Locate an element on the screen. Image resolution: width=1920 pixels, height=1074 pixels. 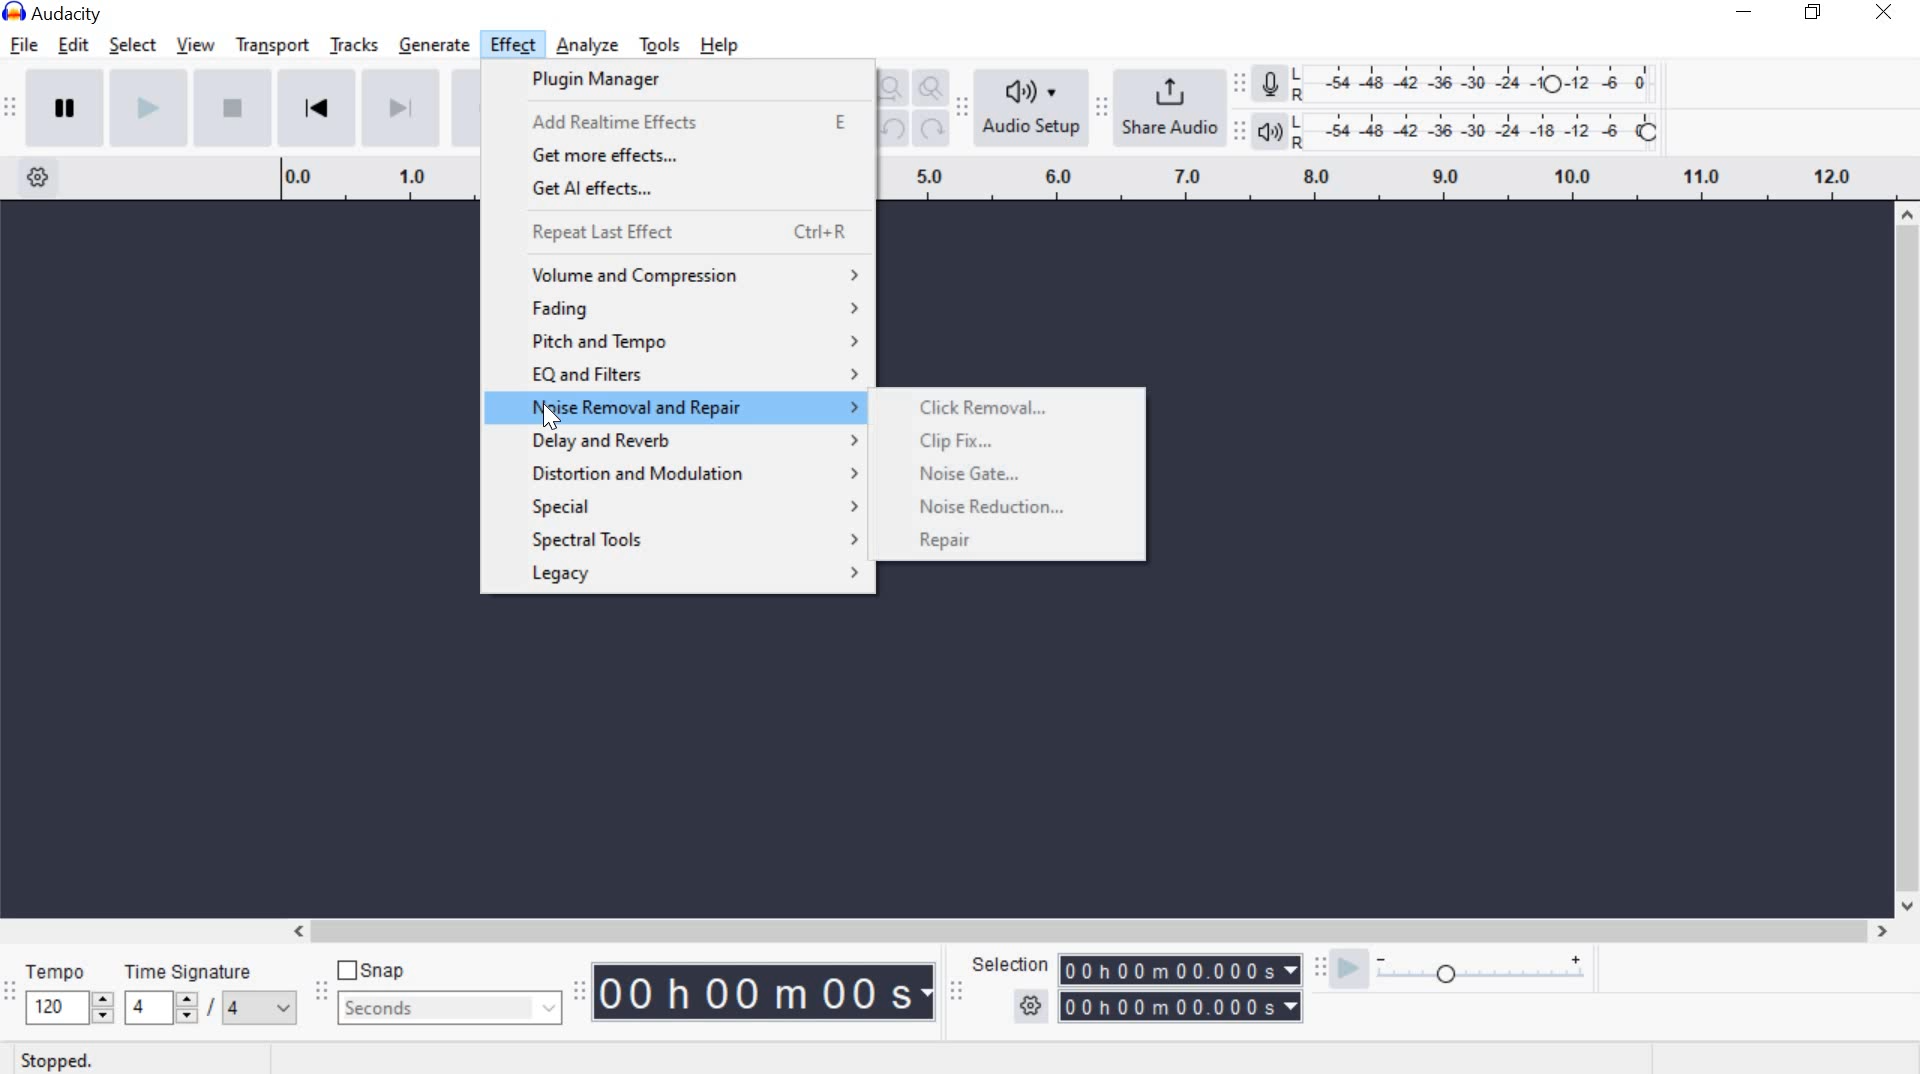
noise removal and repair is located at coordinates (686, 408).